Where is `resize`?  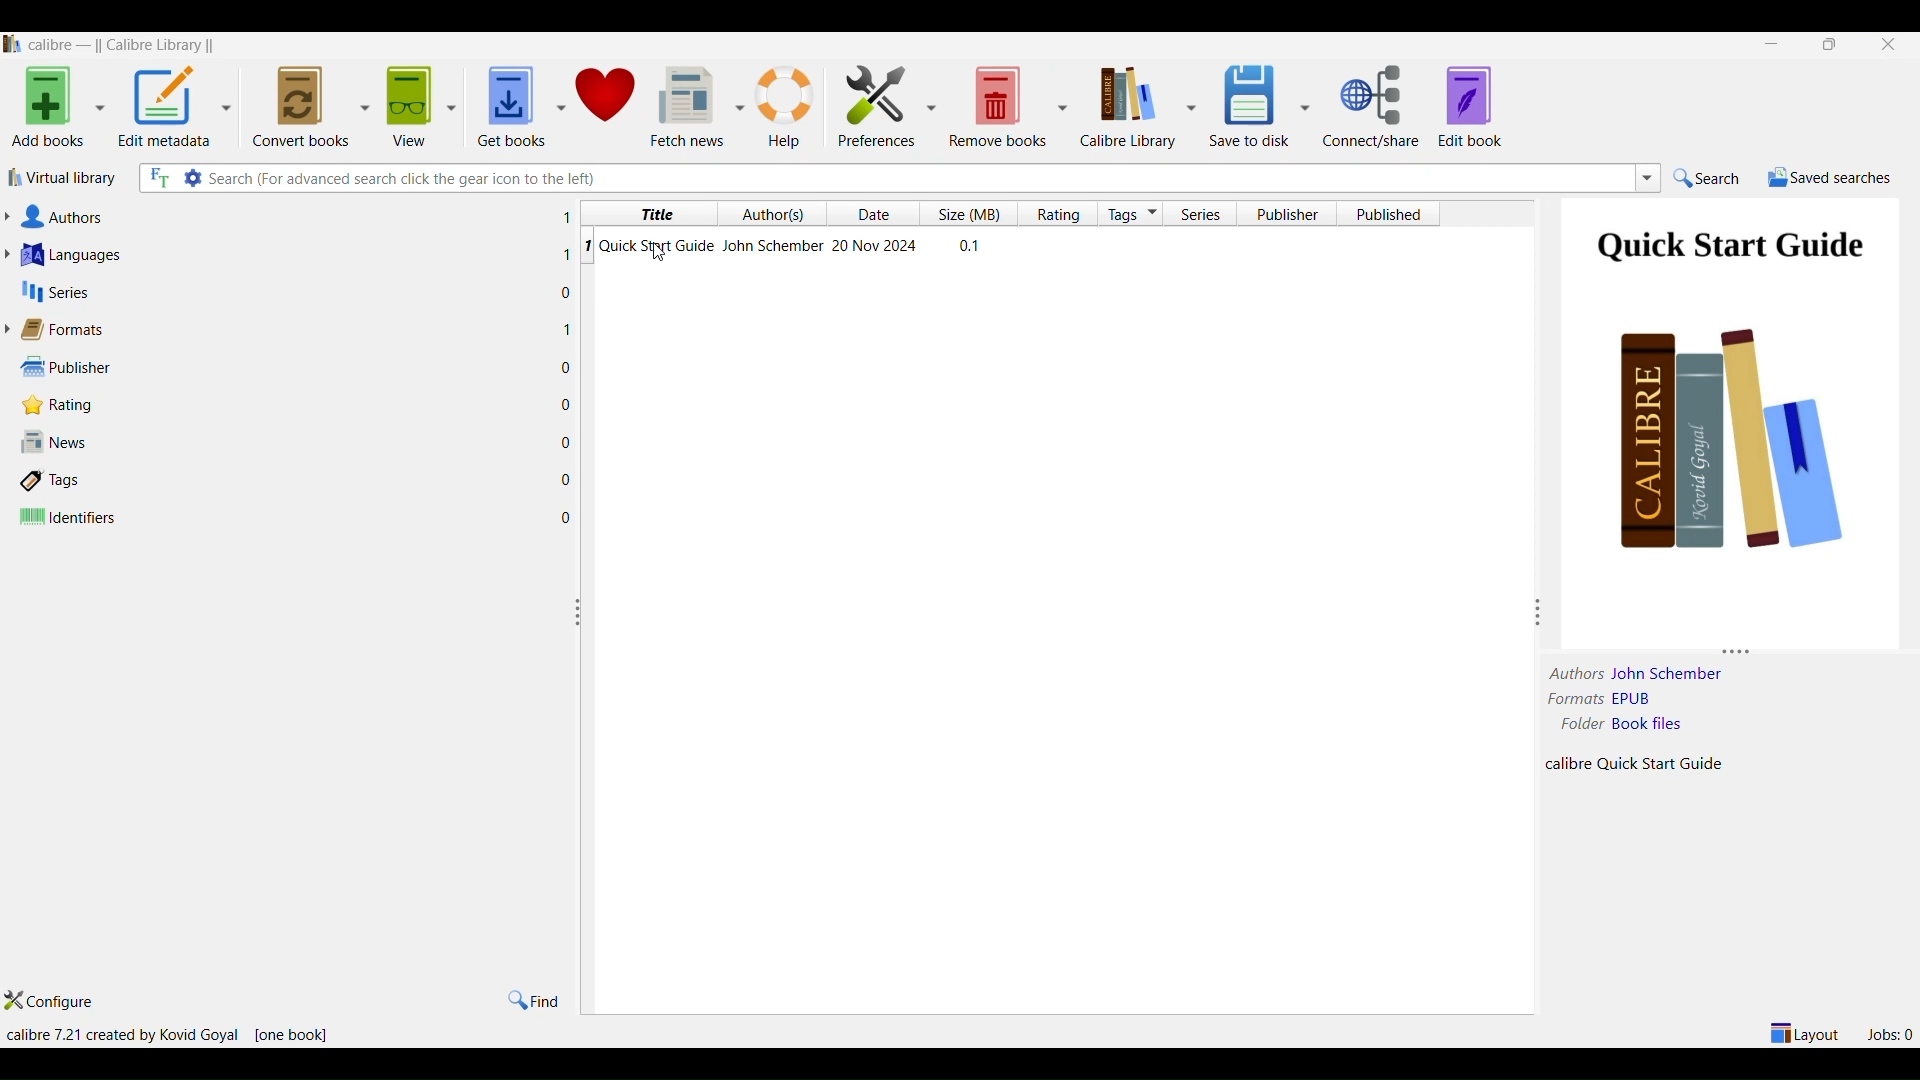 resize is located at coordinates (1539, 612).